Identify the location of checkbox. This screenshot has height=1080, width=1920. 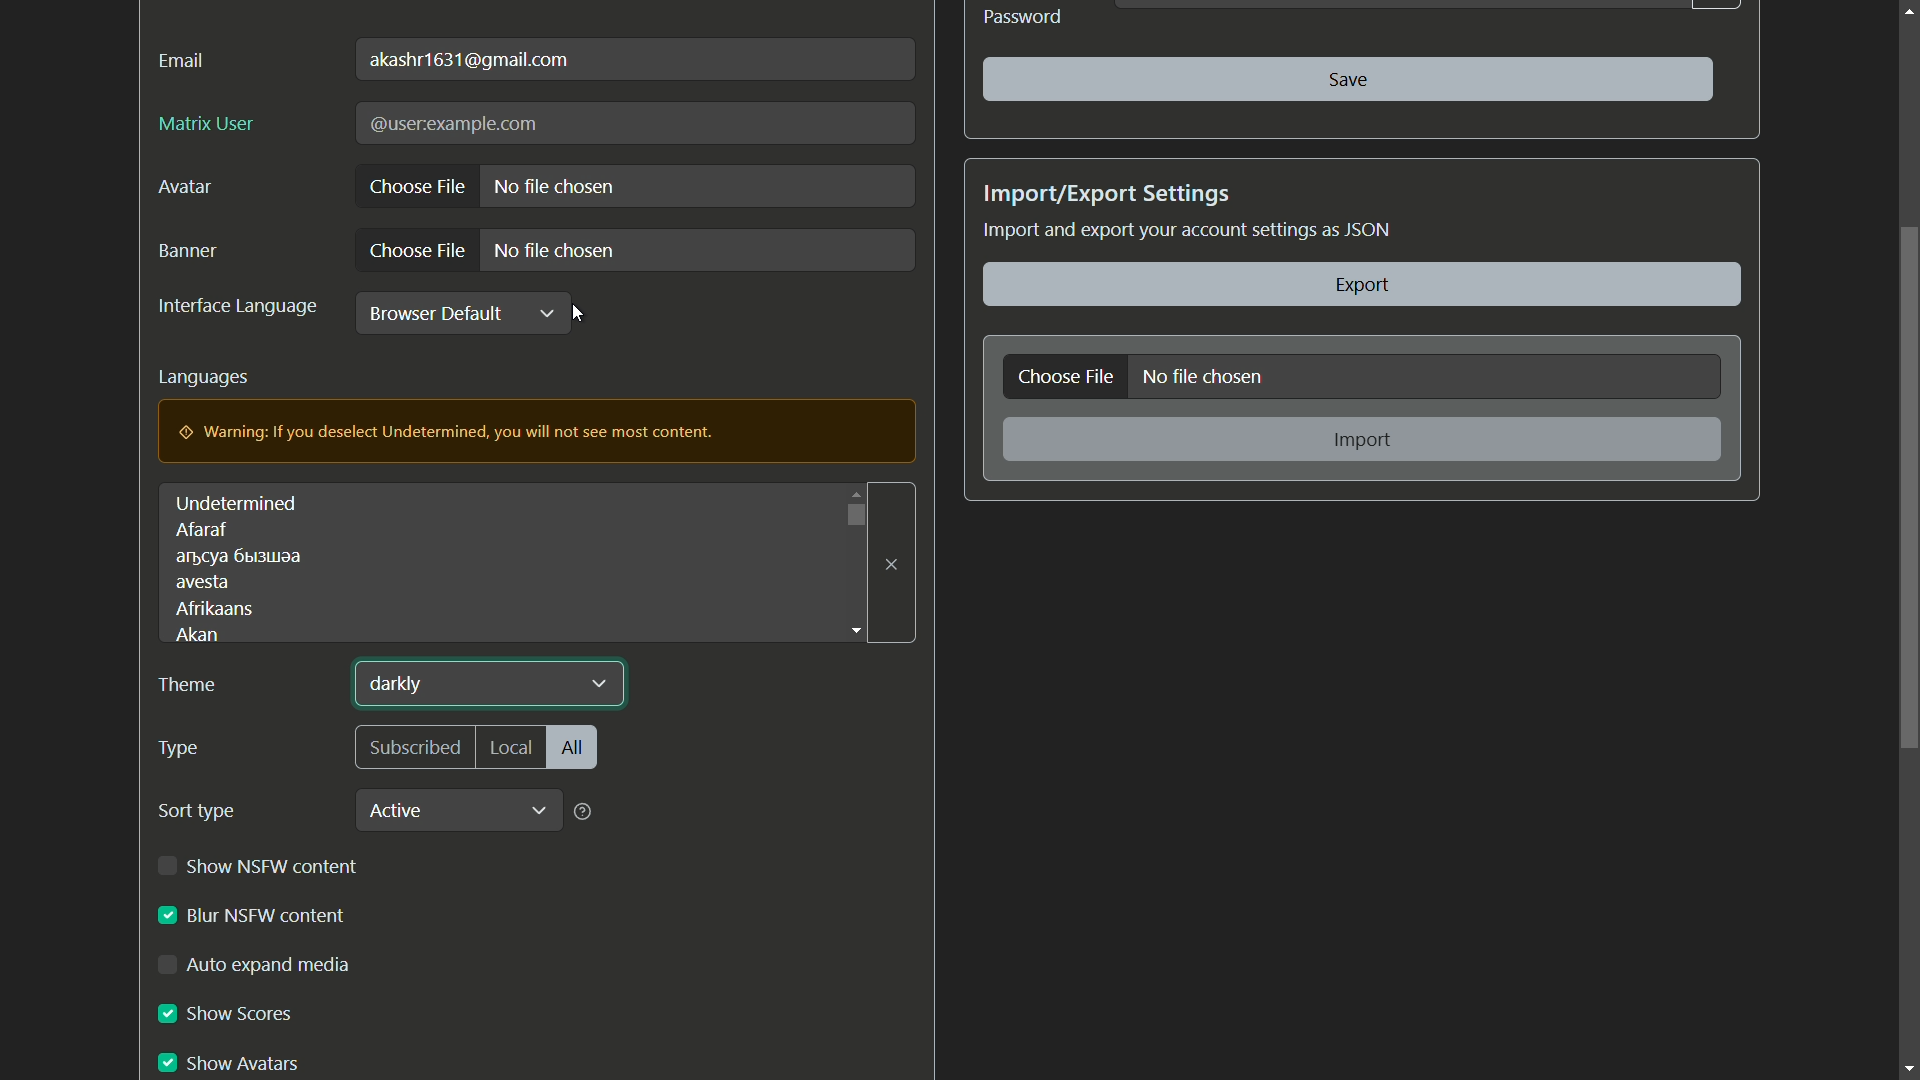
(169, 867).